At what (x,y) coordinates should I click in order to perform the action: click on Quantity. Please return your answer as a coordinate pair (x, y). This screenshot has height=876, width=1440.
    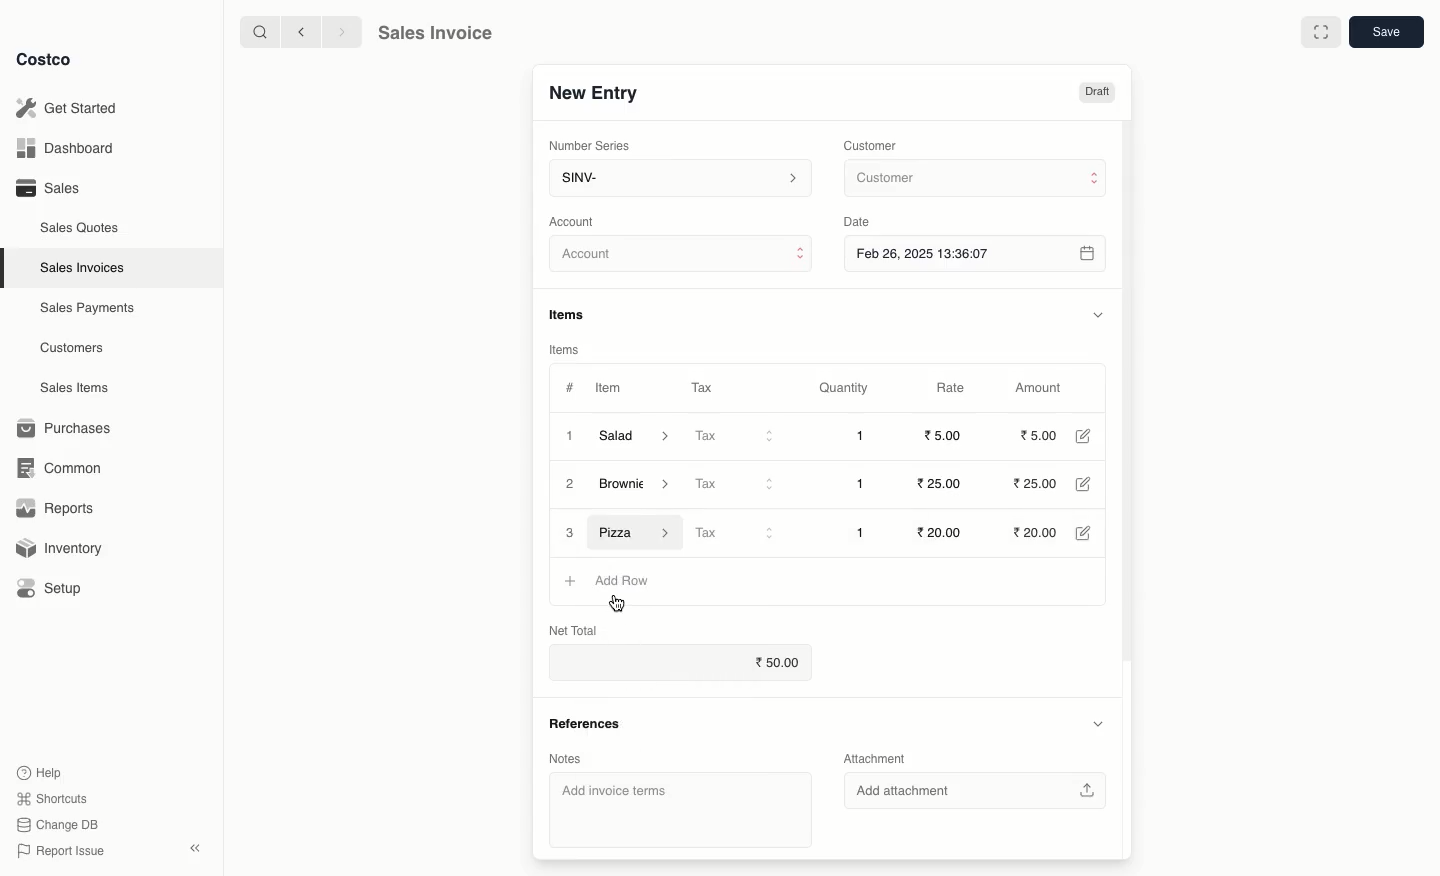
    Looking at the image, I should click on (842, 389).